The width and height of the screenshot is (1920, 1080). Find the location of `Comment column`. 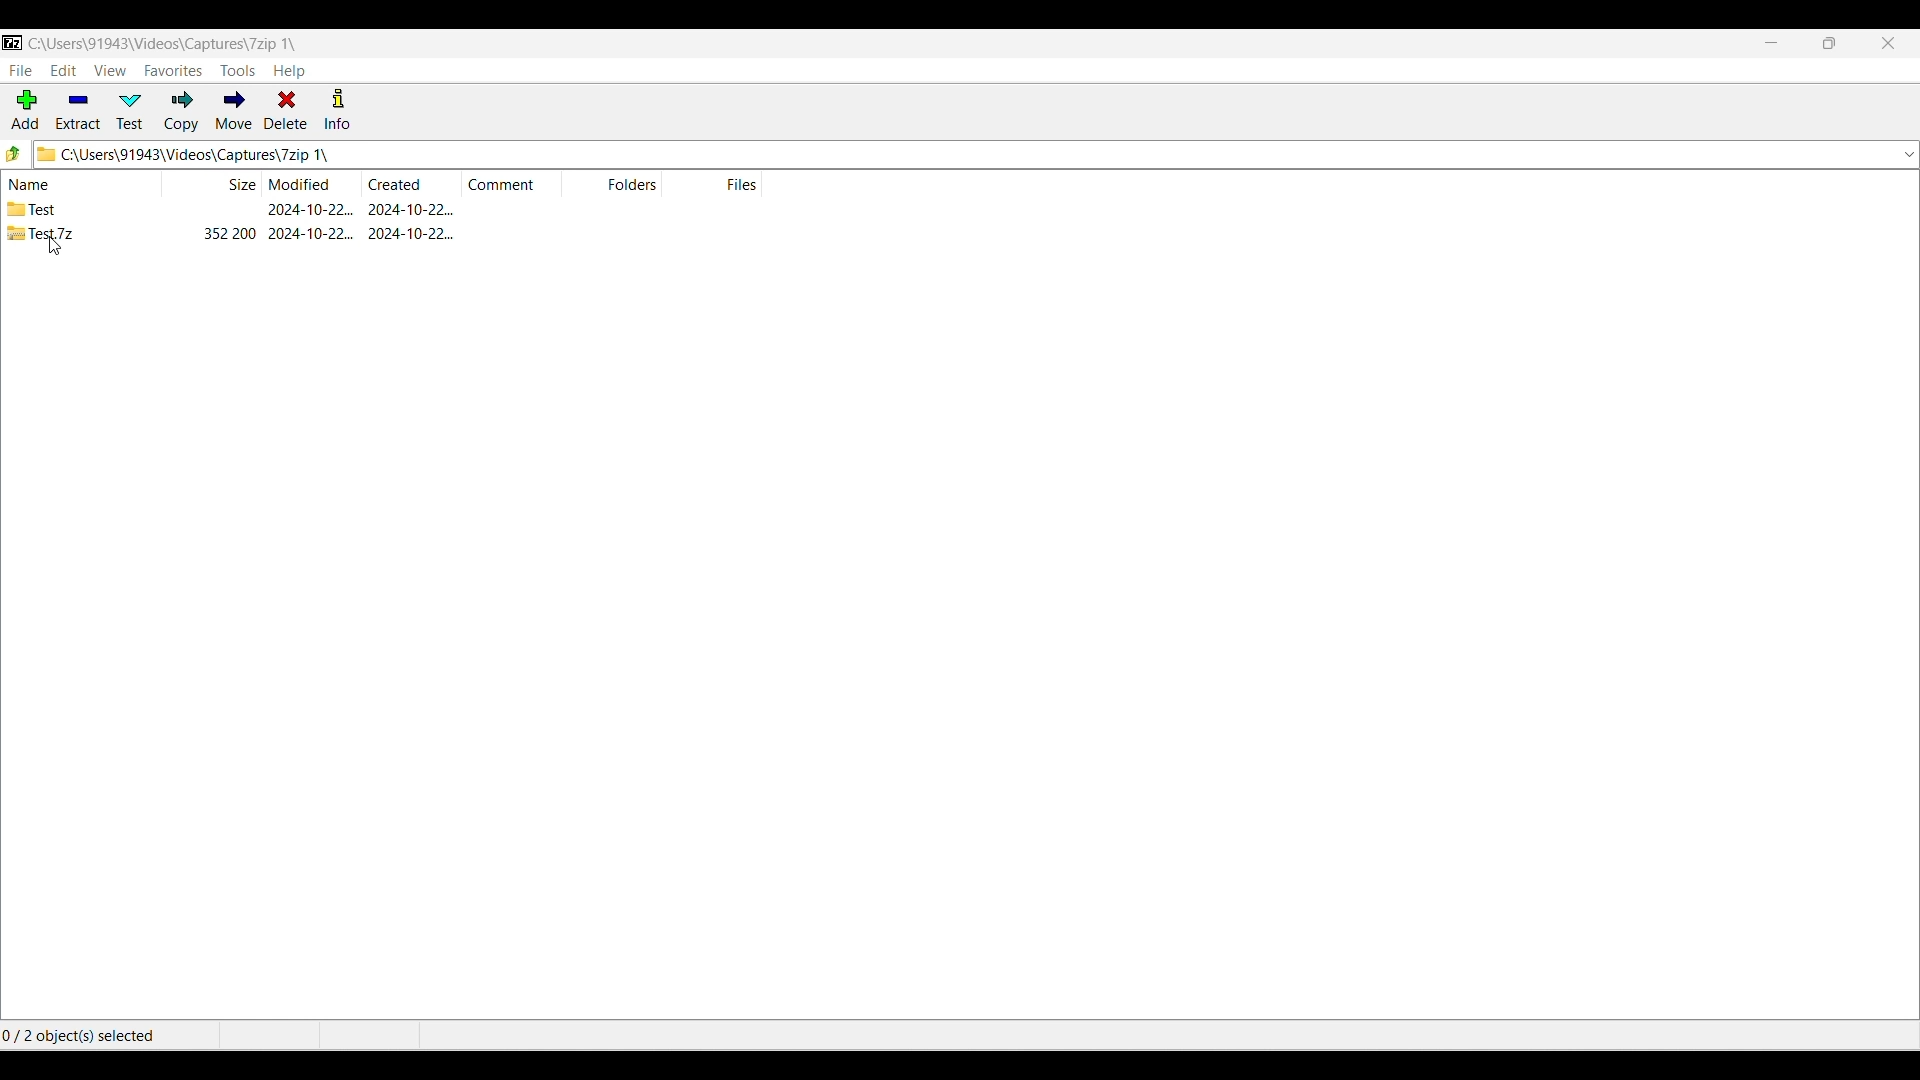

Comment column is located at coordinates (510, 182).